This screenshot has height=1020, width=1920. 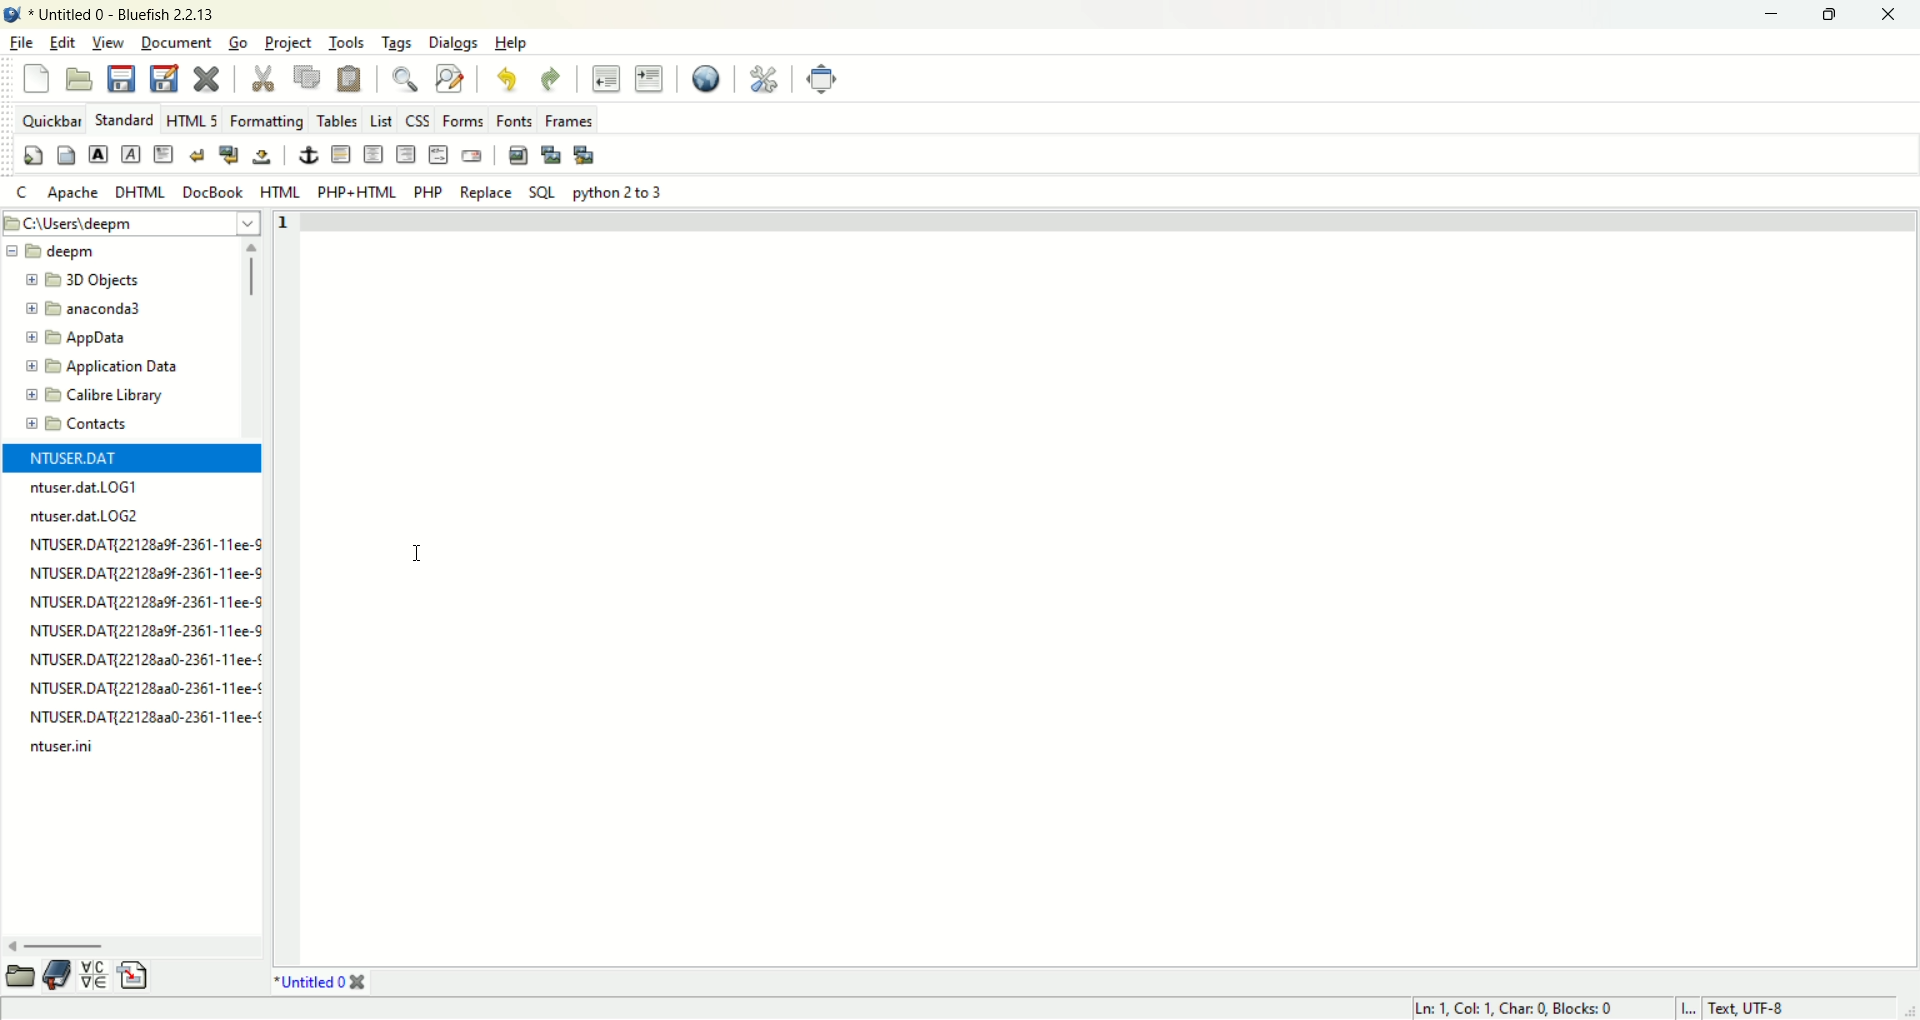 I want to click on view, so click(x=106, y=42).